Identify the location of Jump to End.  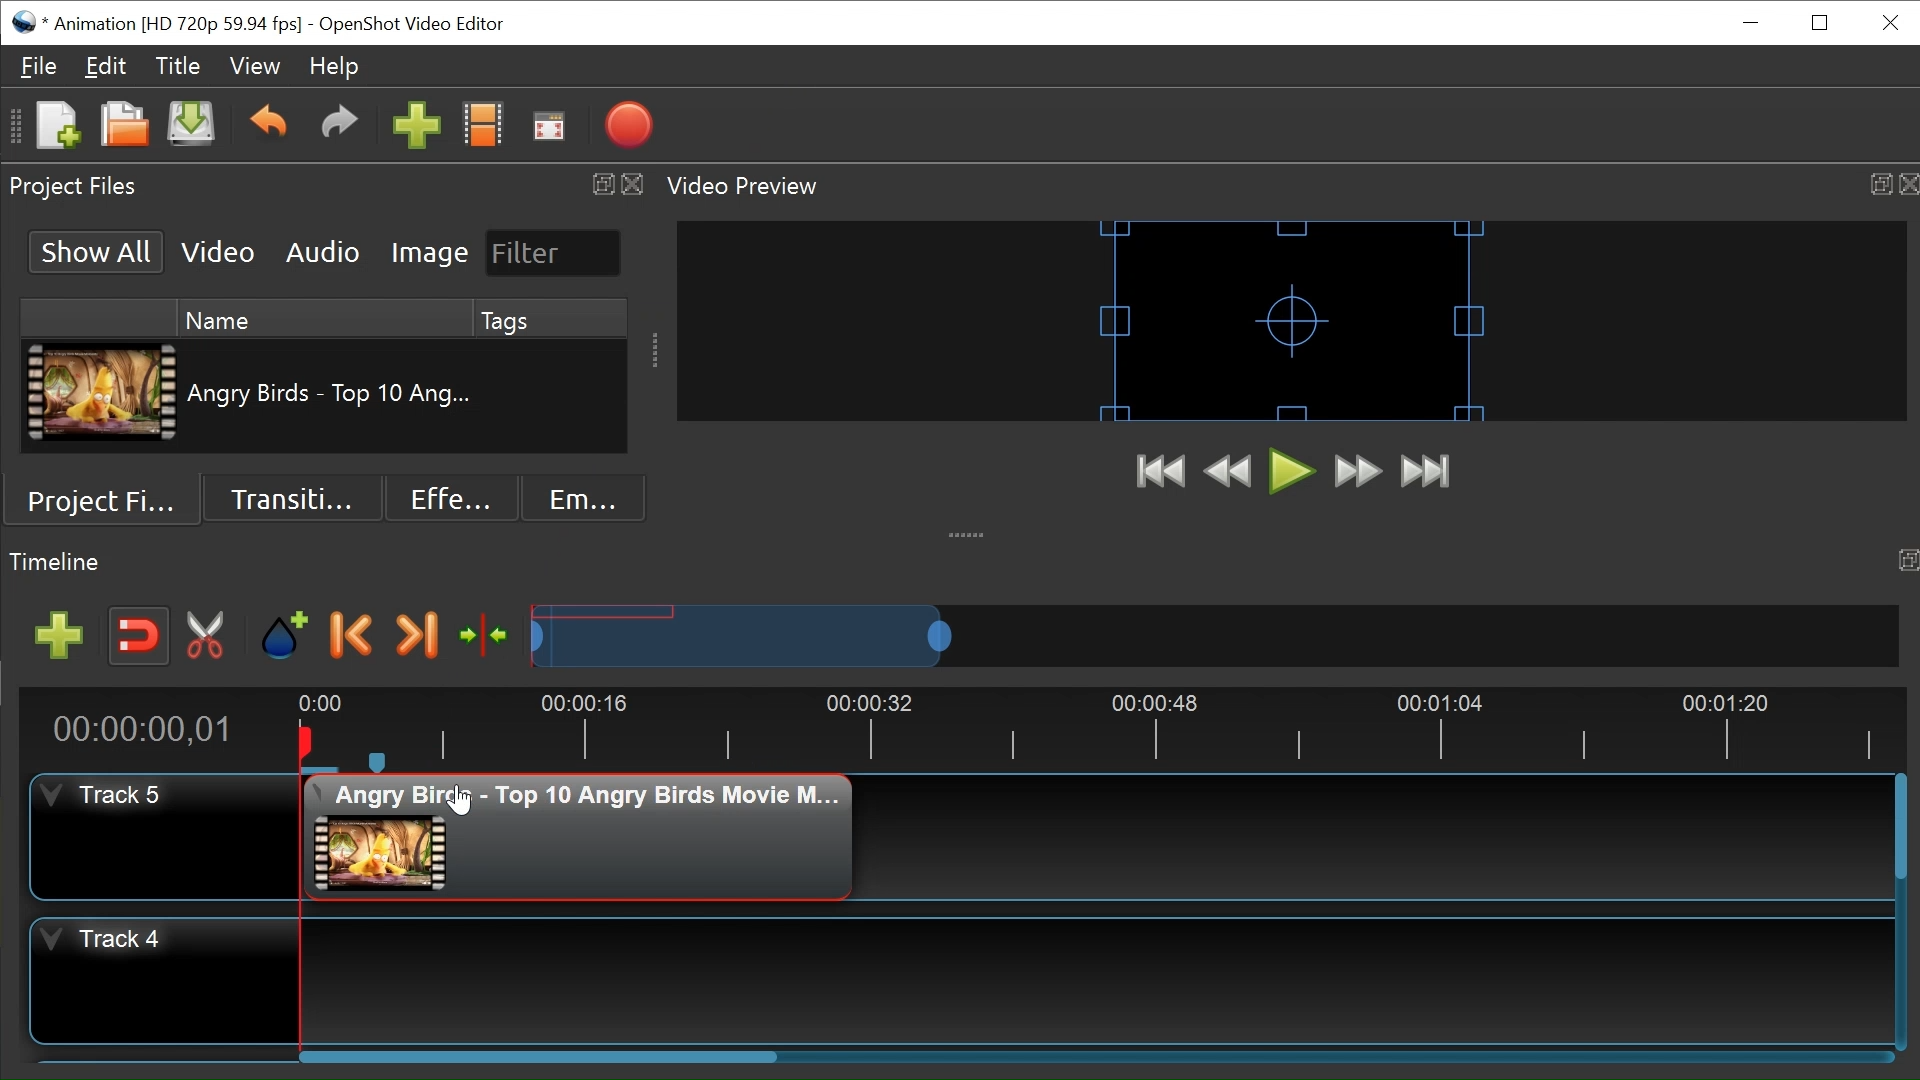
(1426, 470).